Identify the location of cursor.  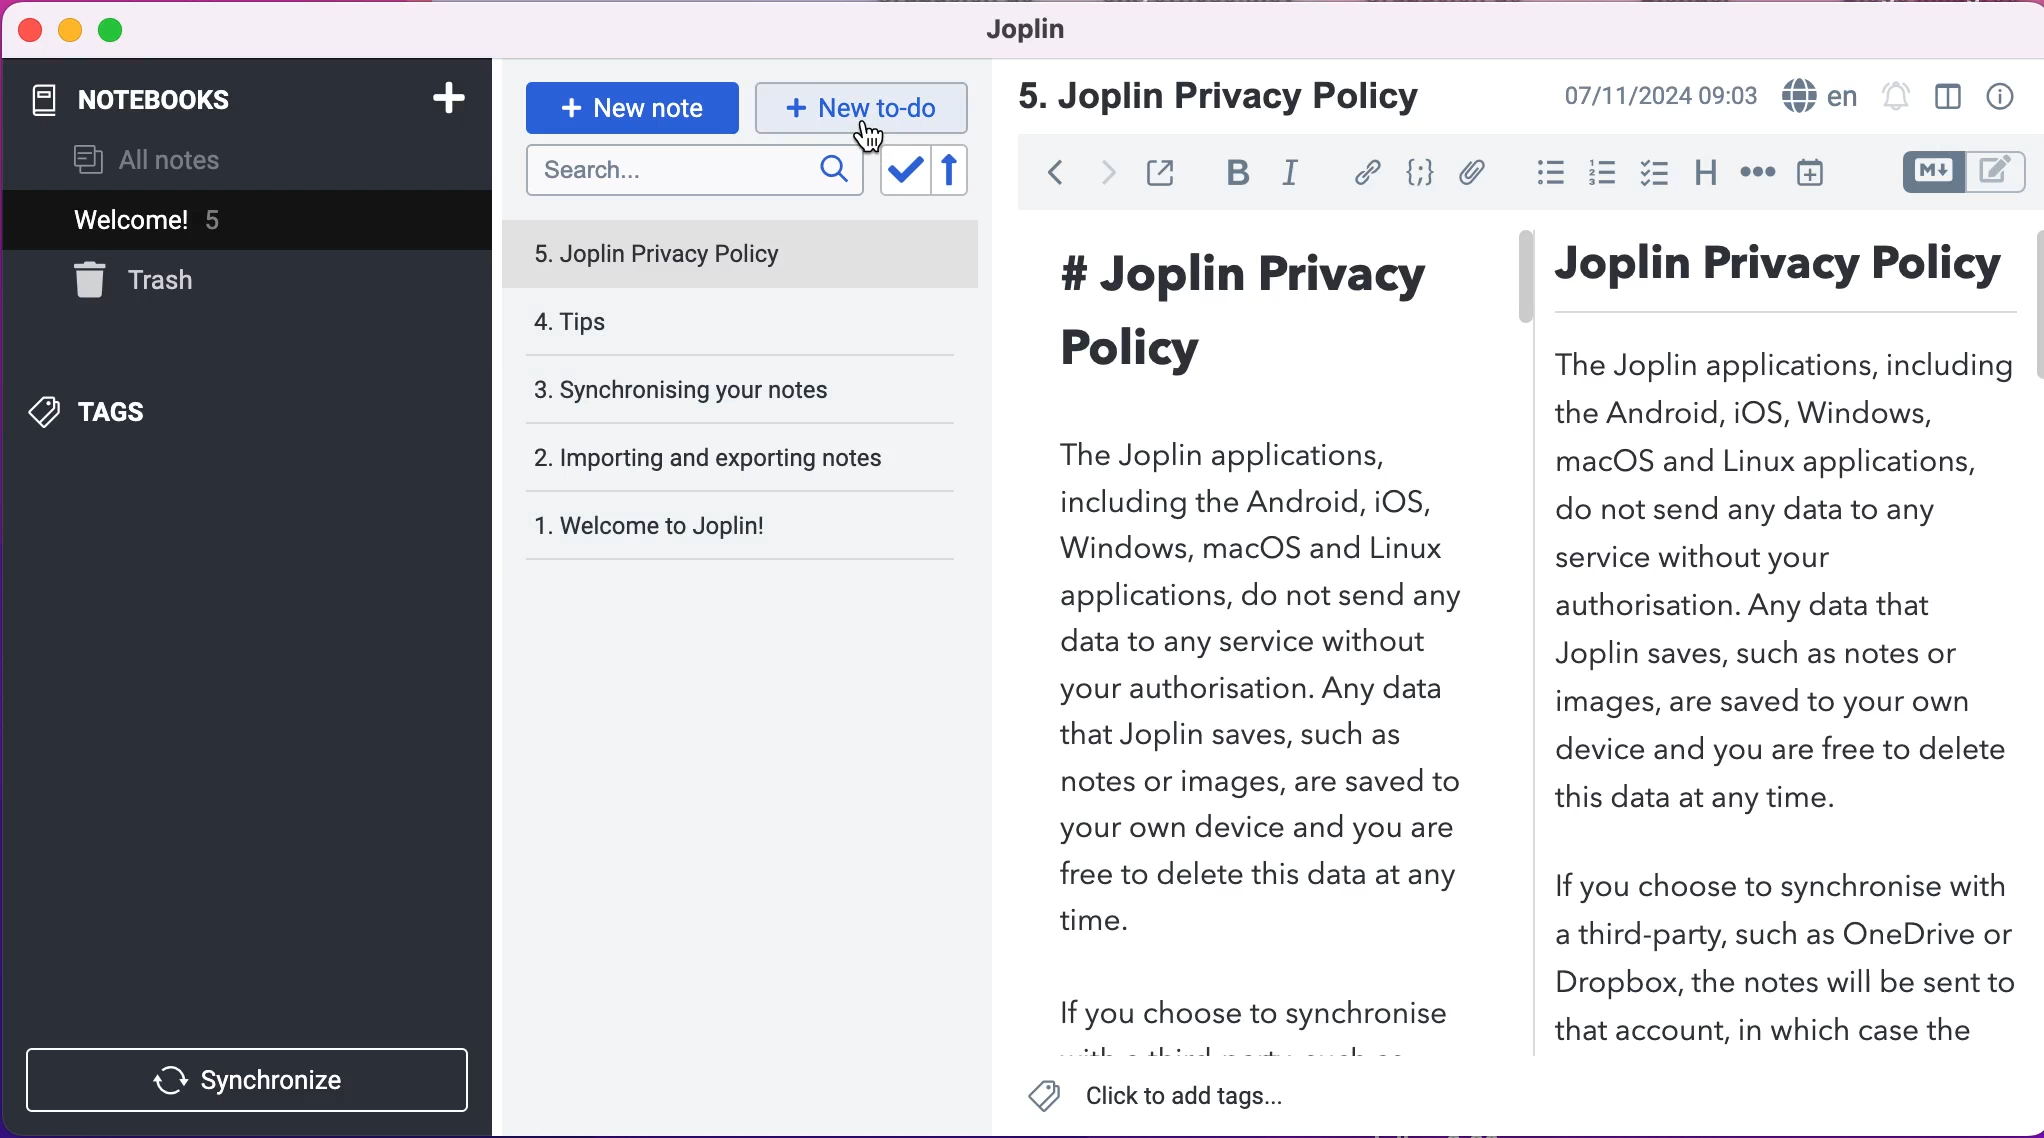
(867, 135).